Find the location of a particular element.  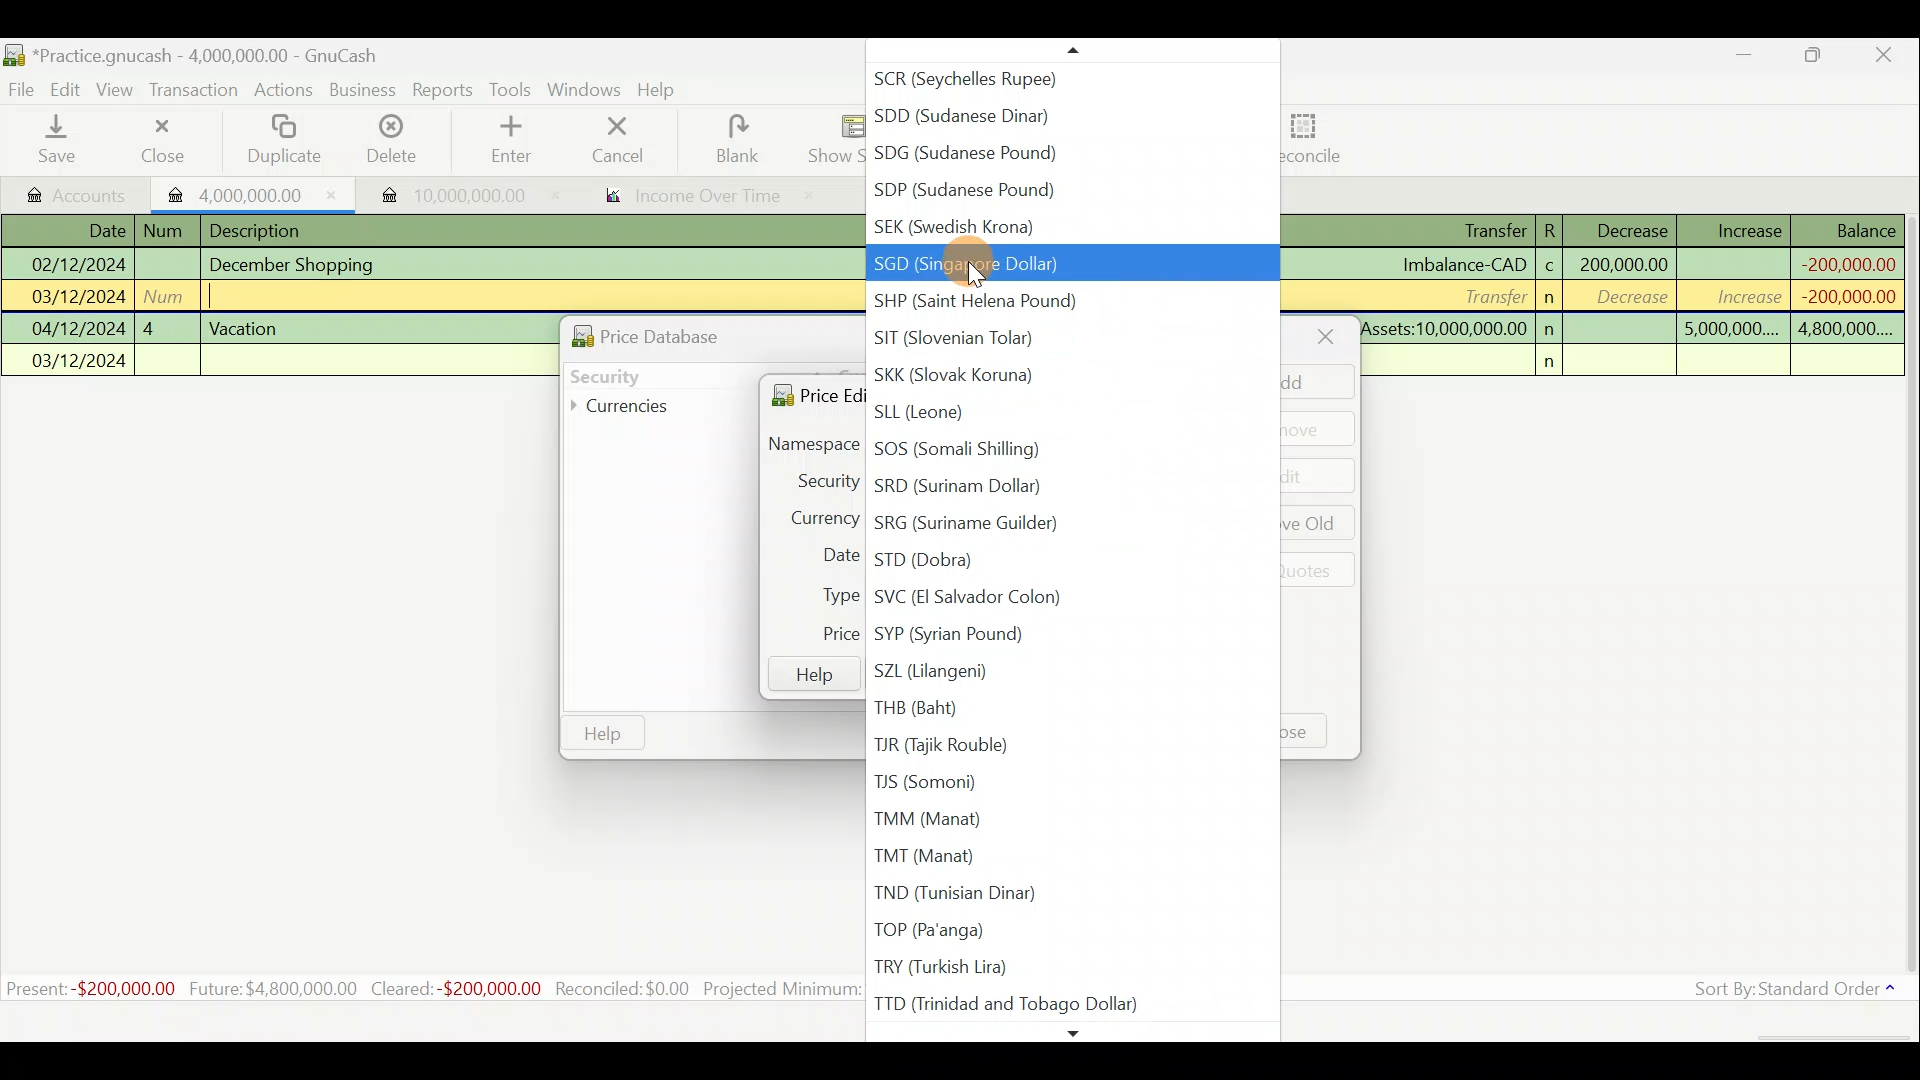

Actions is located at coordinates (286, 91).